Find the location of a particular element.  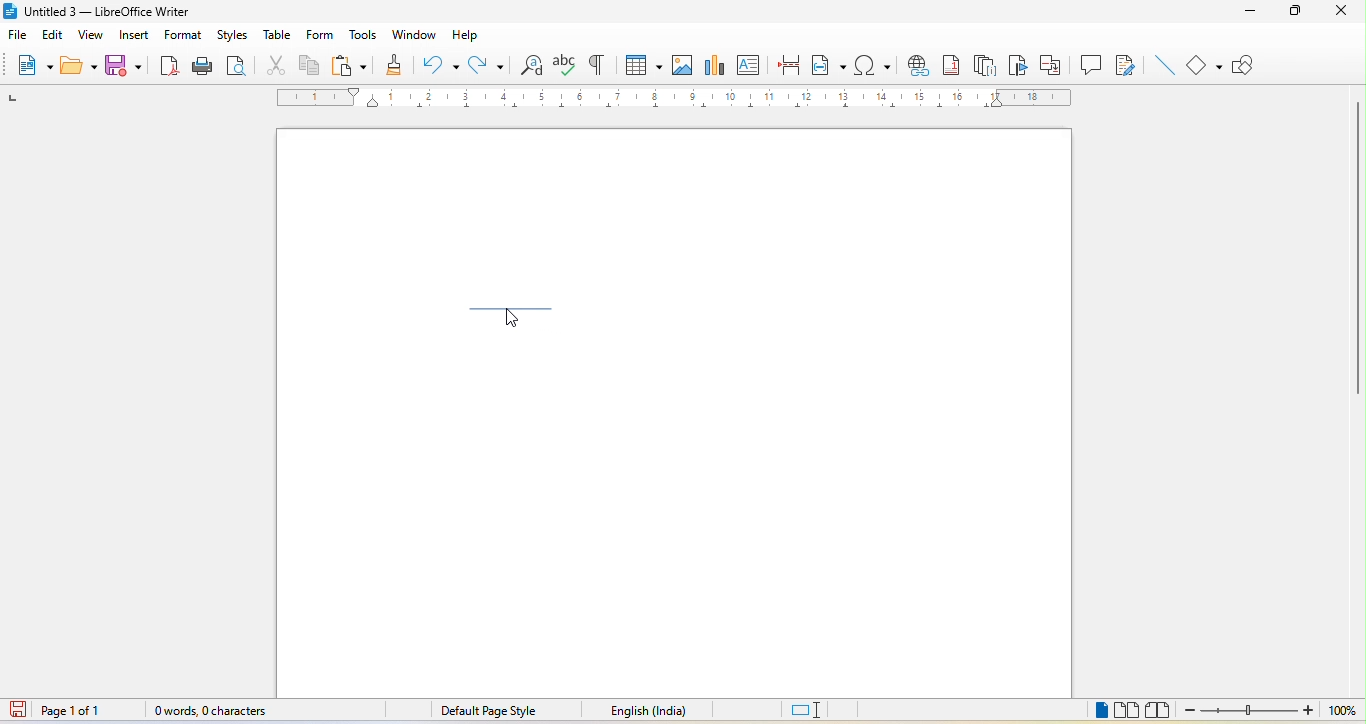

styles is located at coordinates (231, 36).